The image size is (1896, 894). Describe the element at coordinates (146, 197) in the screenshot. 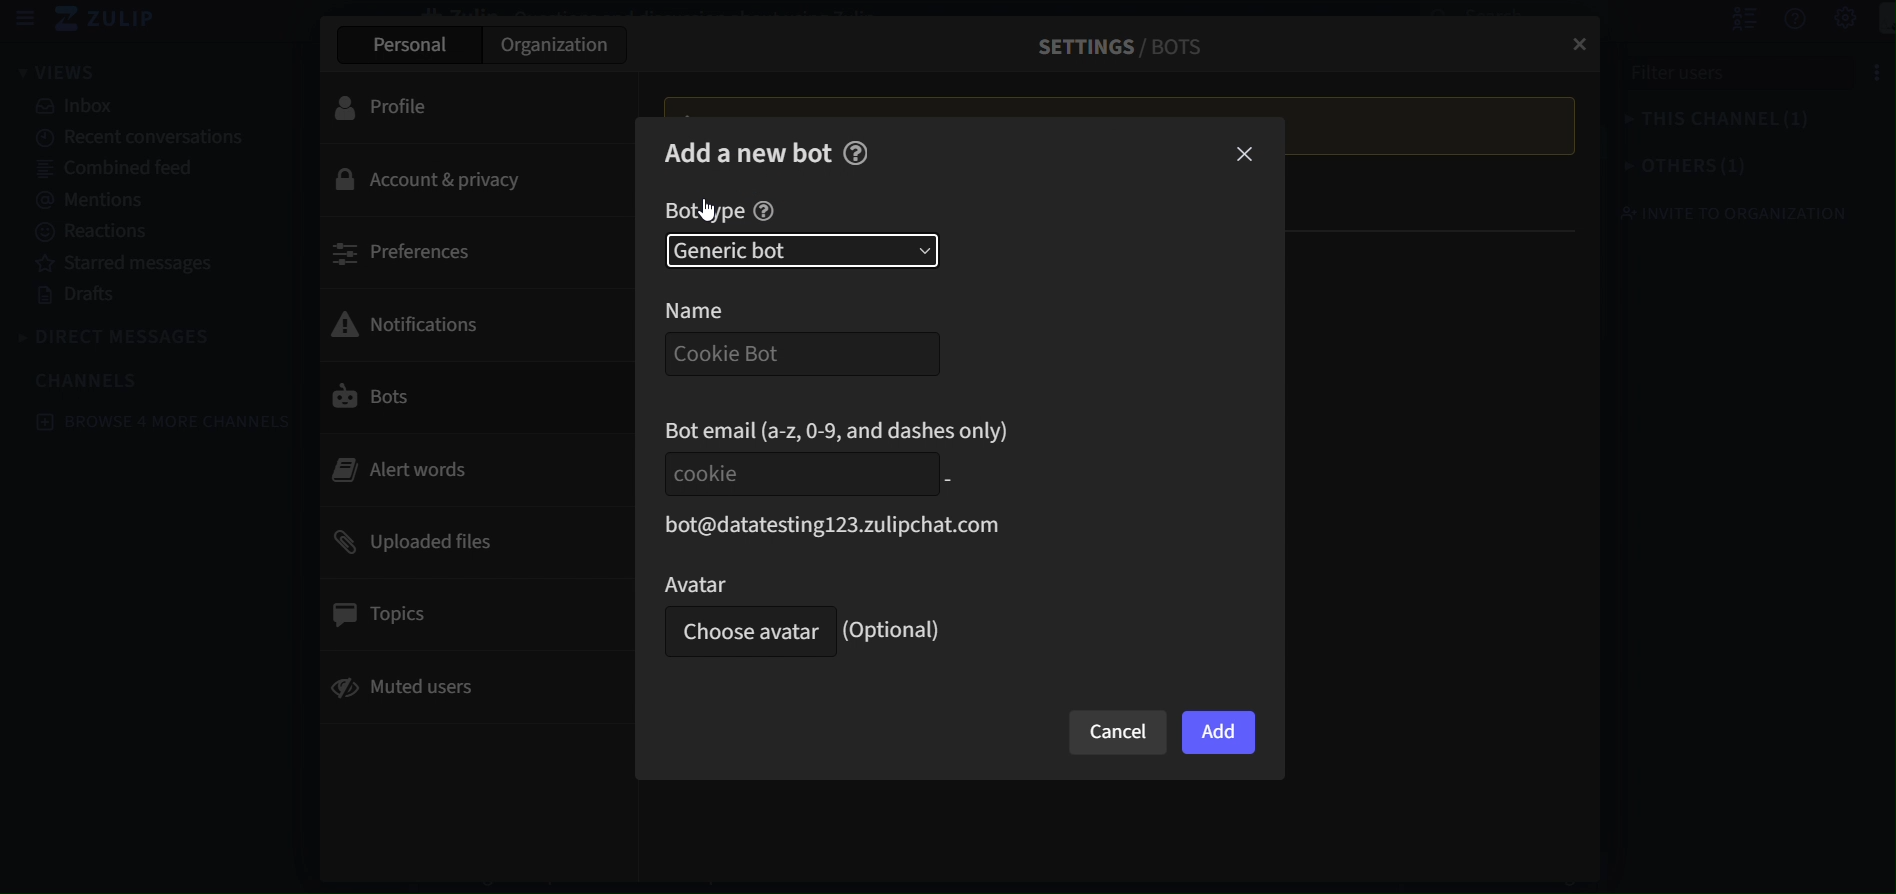

I see `mentions` at that location.